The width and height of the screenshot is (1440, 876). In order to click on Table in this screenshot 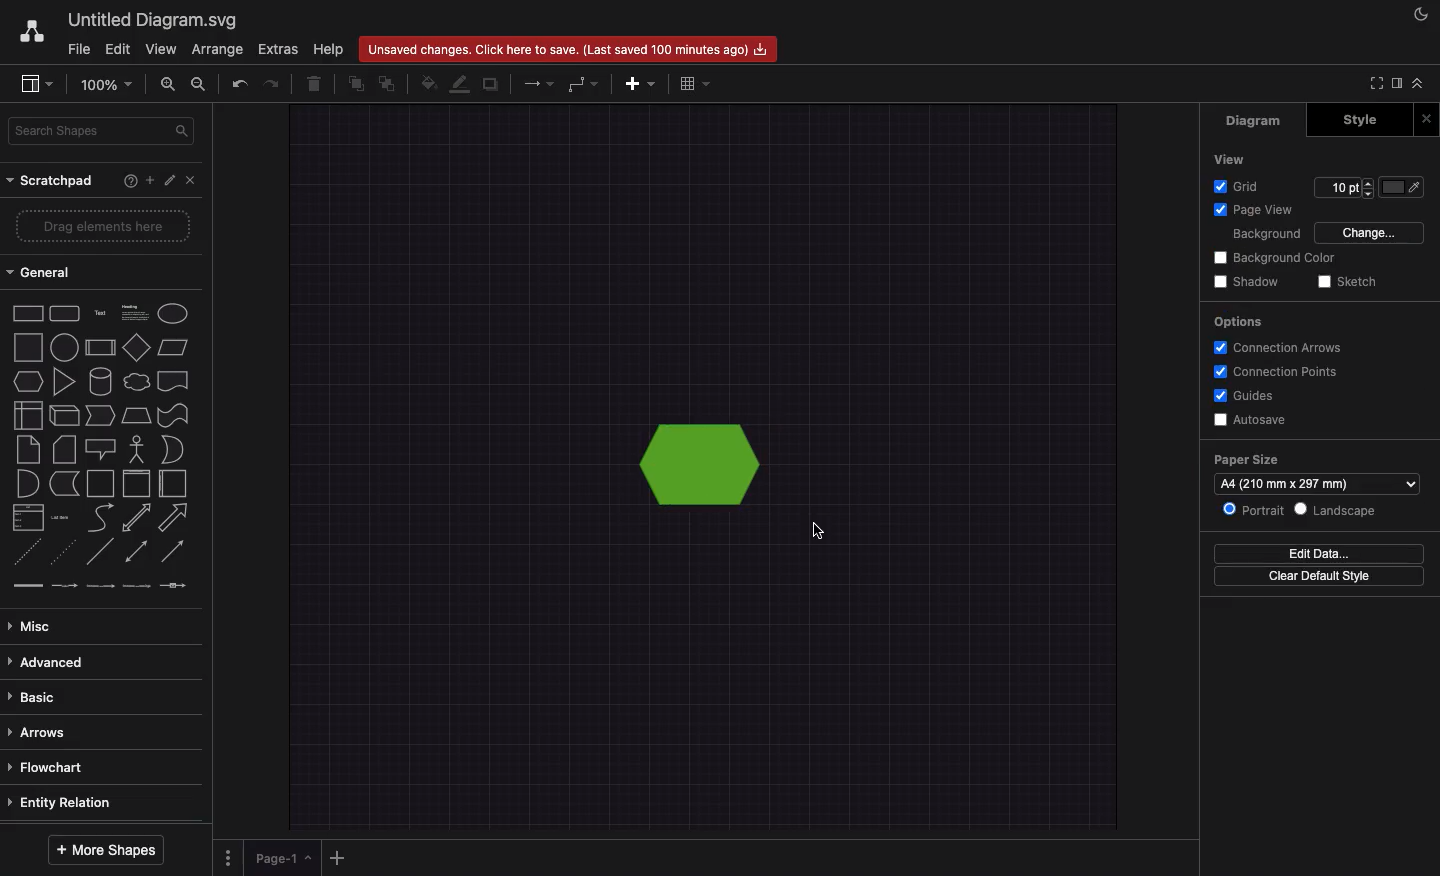, I will do `click(692, 86)`.